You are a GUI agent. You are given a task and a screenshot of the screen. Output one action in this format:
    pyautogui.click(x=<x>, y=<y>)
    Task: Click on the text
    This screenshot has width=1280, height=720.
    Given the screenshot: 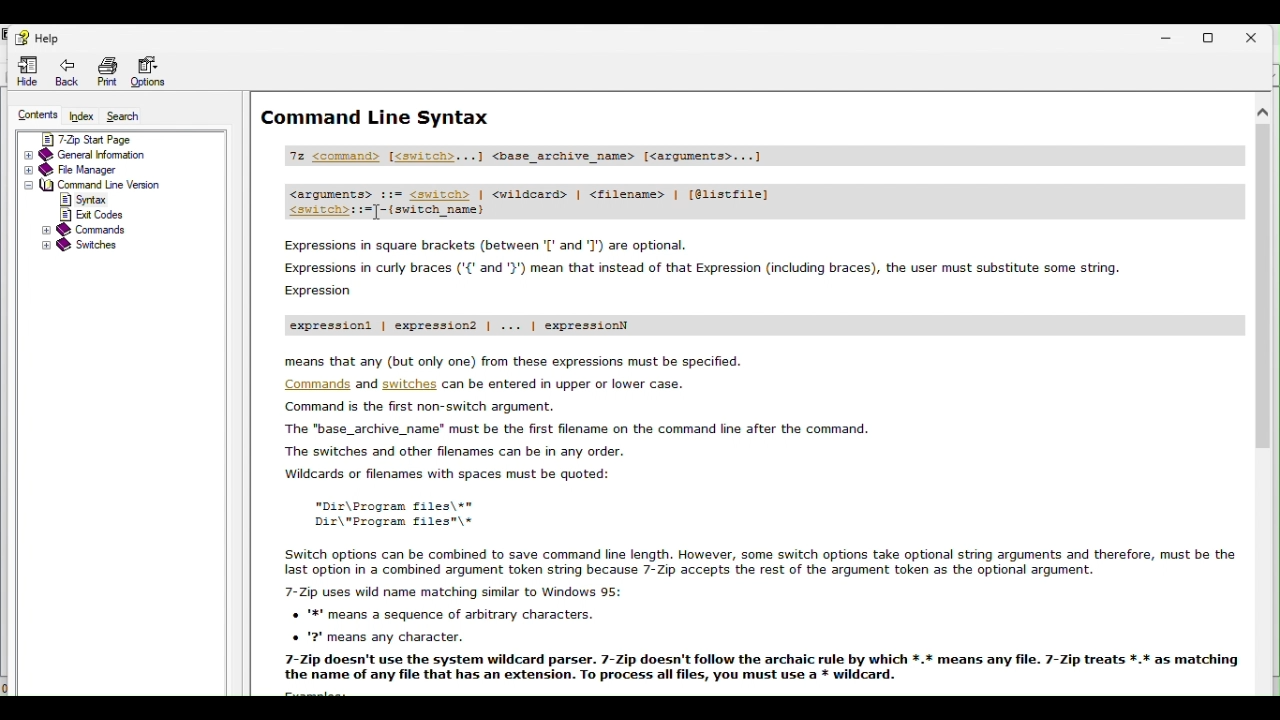 What is the action you would take?
    pyautogui.click(x=566, y=385)
    